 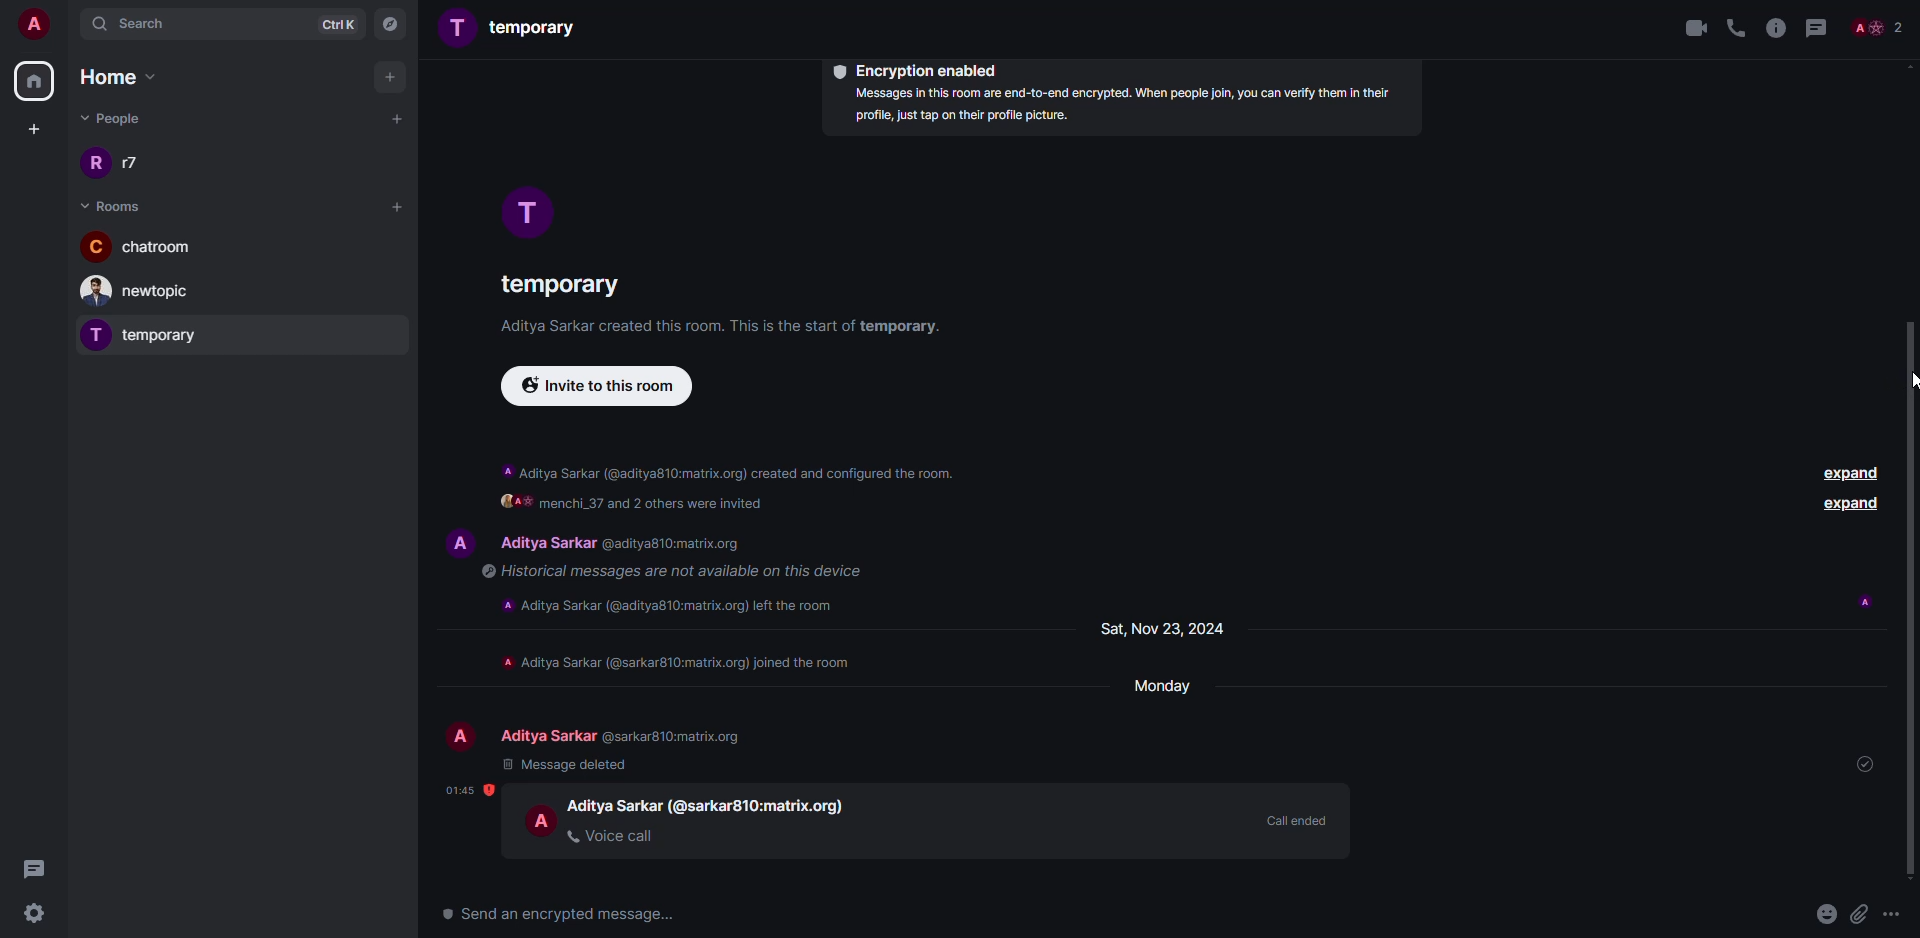 What do you see at coordinates (462, 786) in the screenshot?
I see `time` at bounding box center [462, 786].